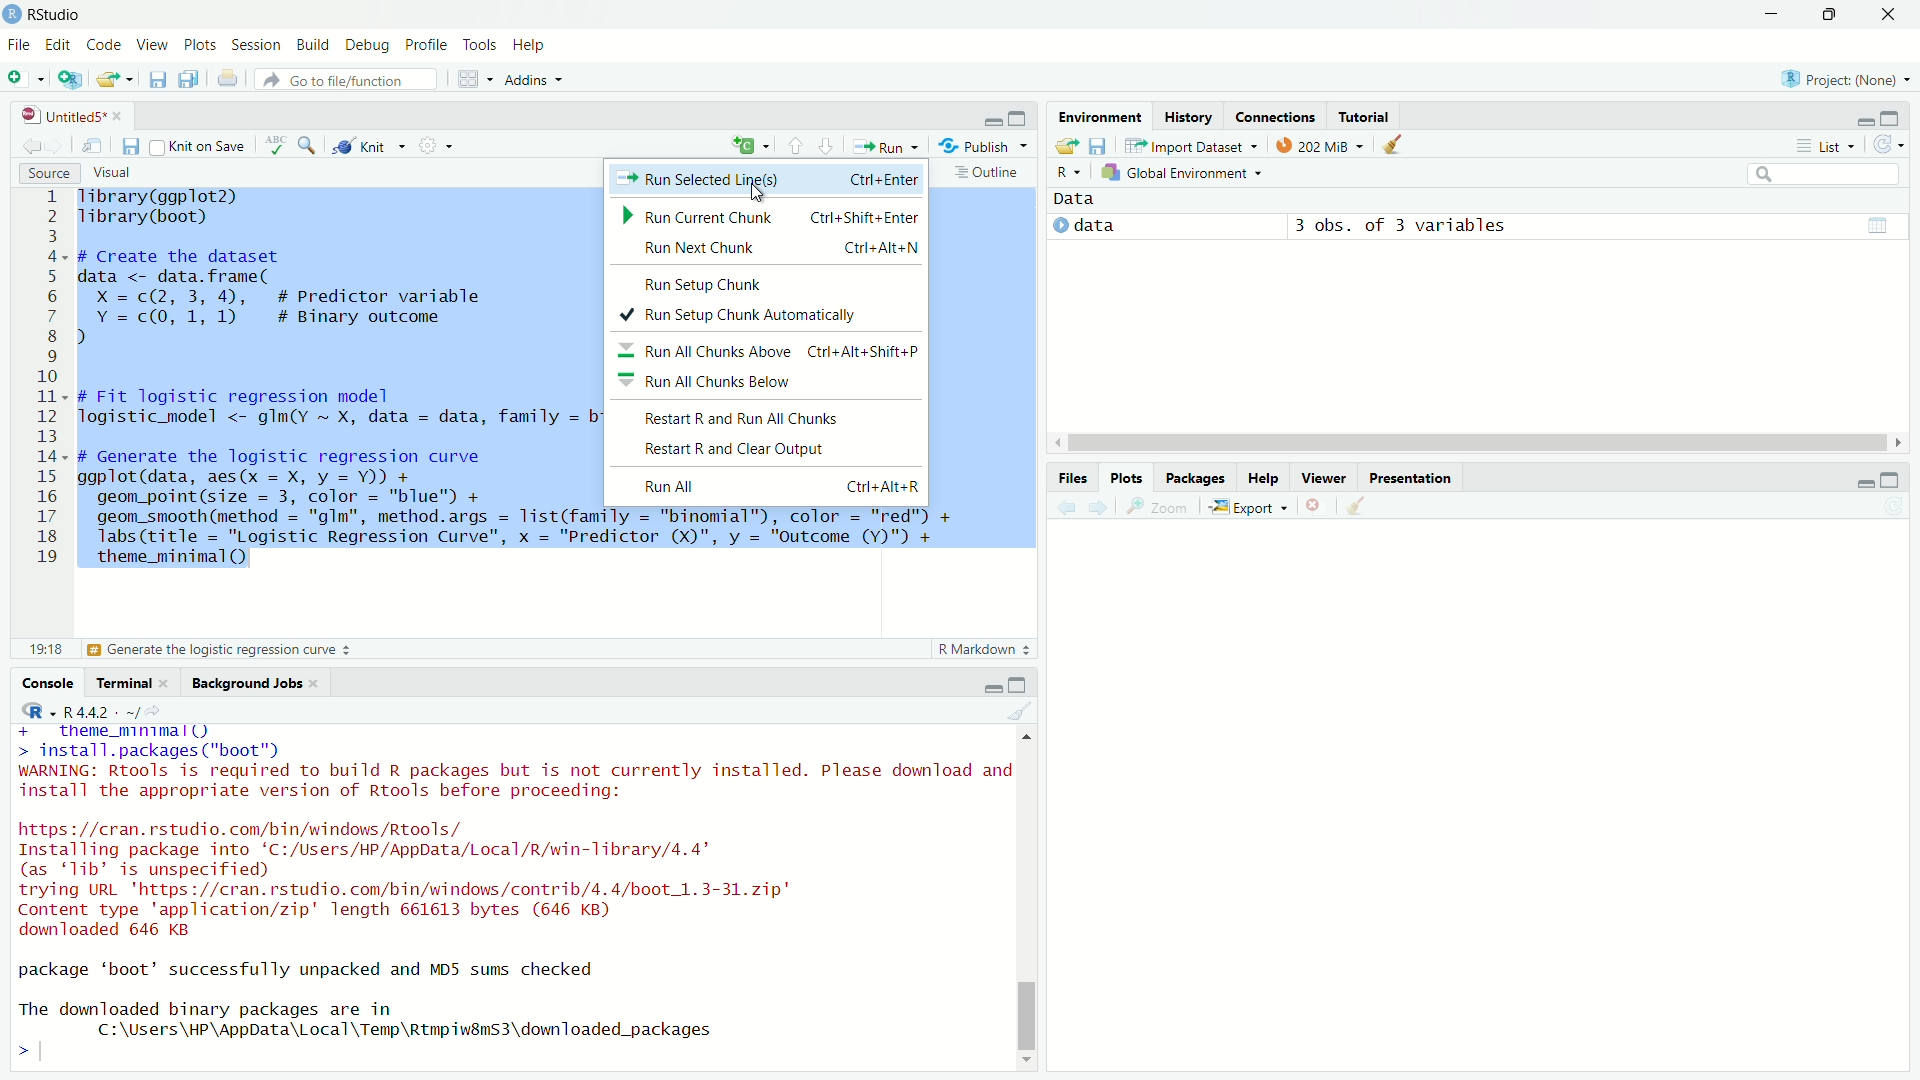 The height and width of the screenshot is (1080, 1920). Describe the element at coordinates (982, 145) in the screenshot. I see `Publish` at that location.